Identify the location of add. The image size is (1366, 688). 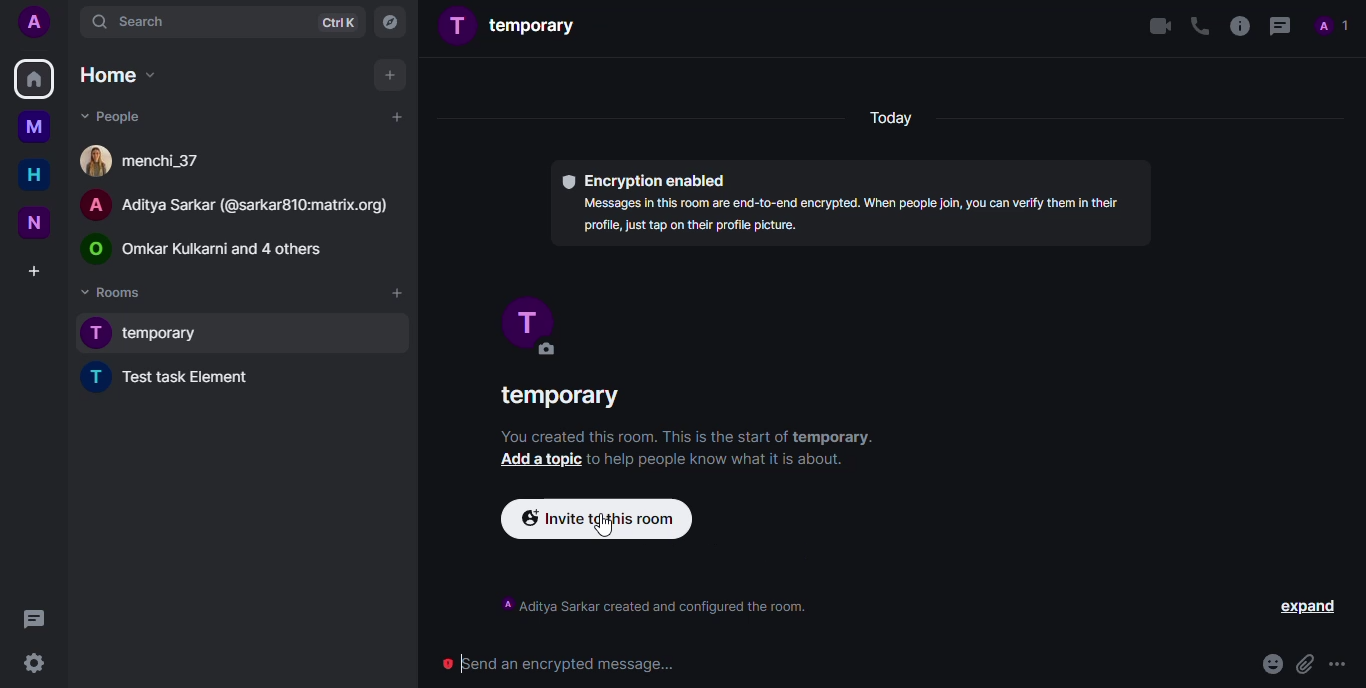
(396, 121).